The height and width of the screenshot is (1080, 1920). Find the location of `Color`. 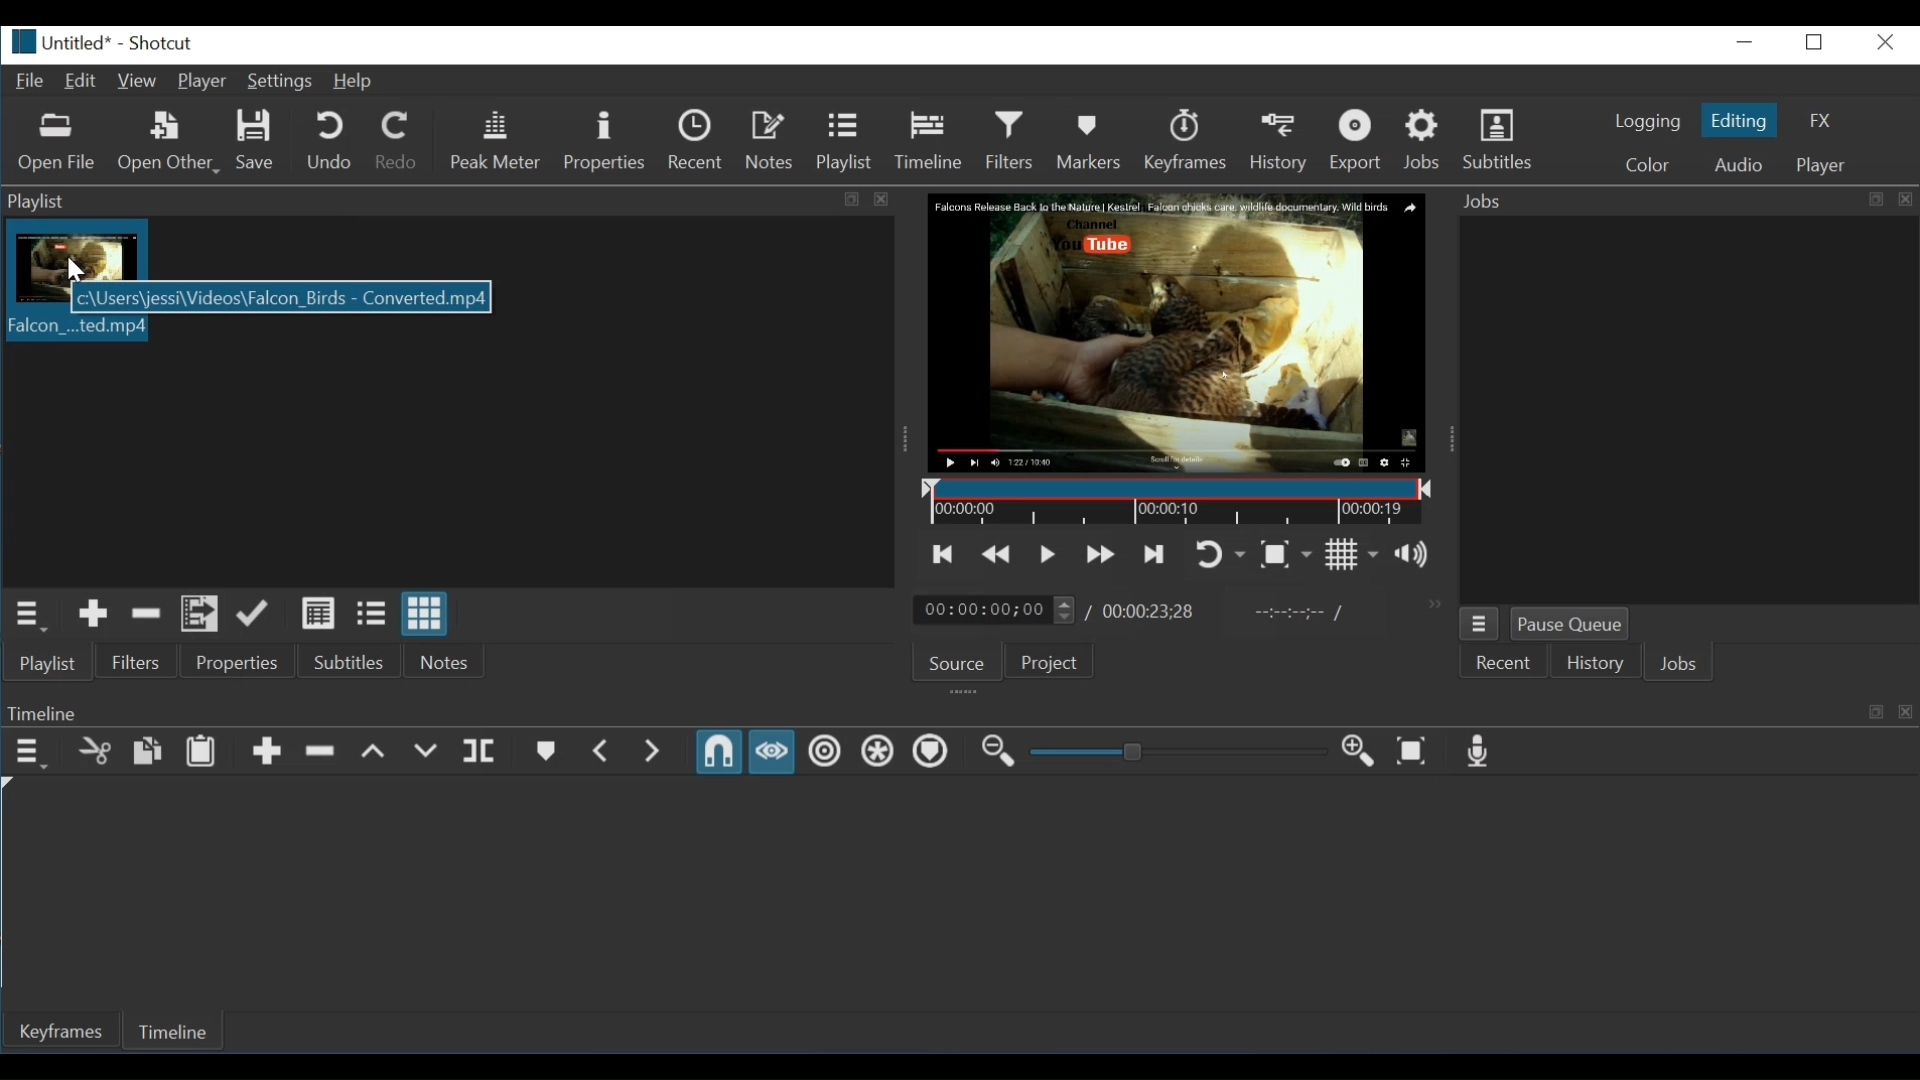

Color is located at coordinates (1648, 164).